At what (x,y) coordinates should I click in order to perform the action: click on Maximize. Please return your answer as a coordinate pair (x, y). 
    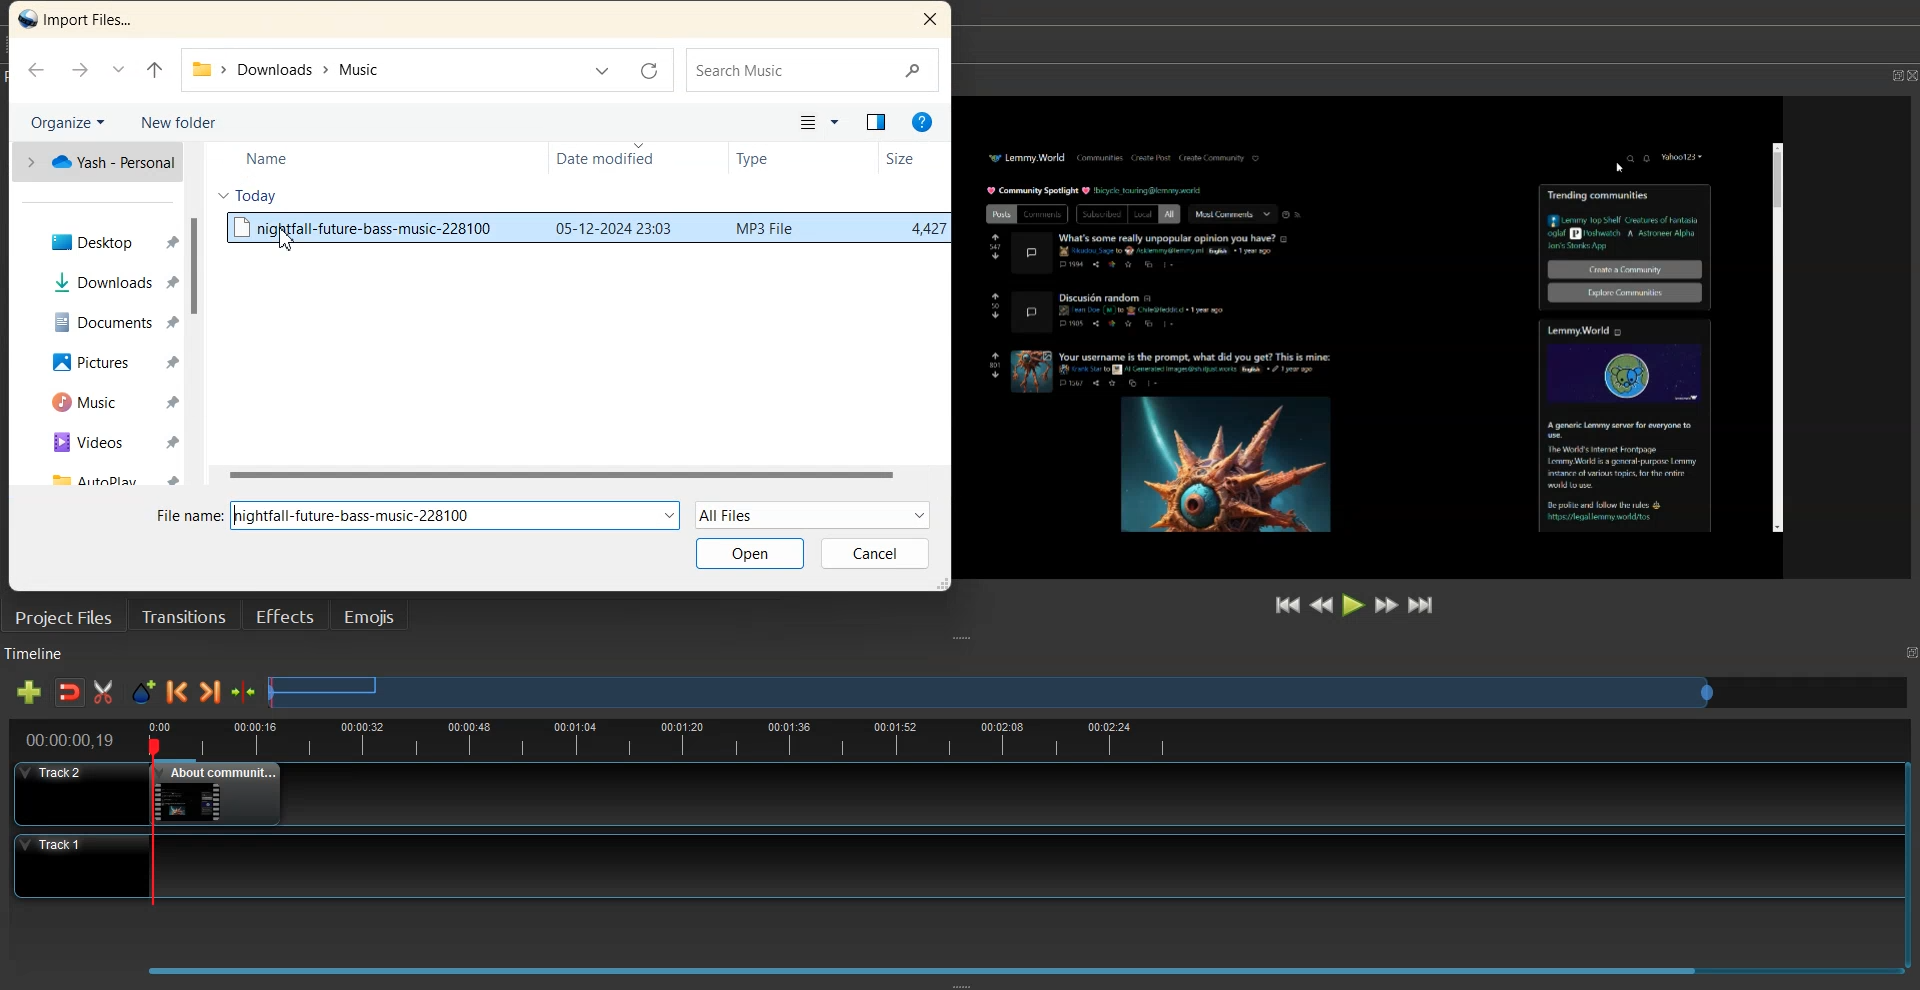
    Looking at the image, I should click on (1908, 653).